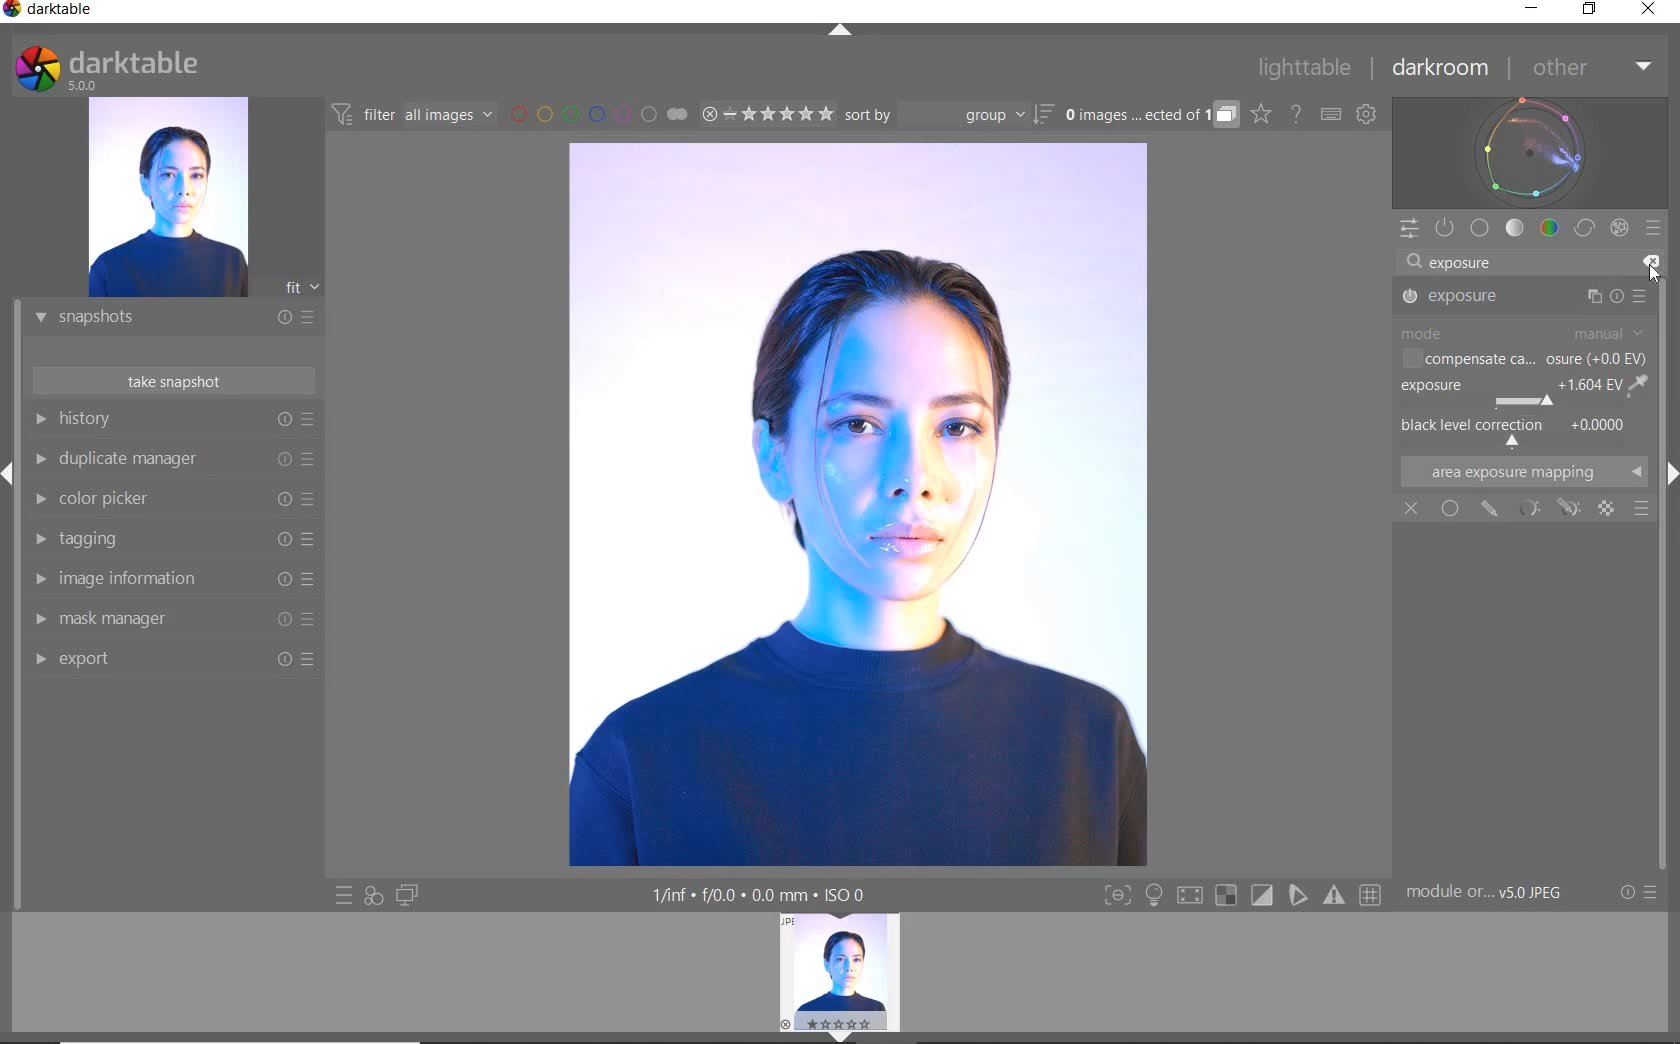  I want to click on QUICK ACCESS FOR APPLYING ANY OF YOUR STYLES, so click(372, 895).